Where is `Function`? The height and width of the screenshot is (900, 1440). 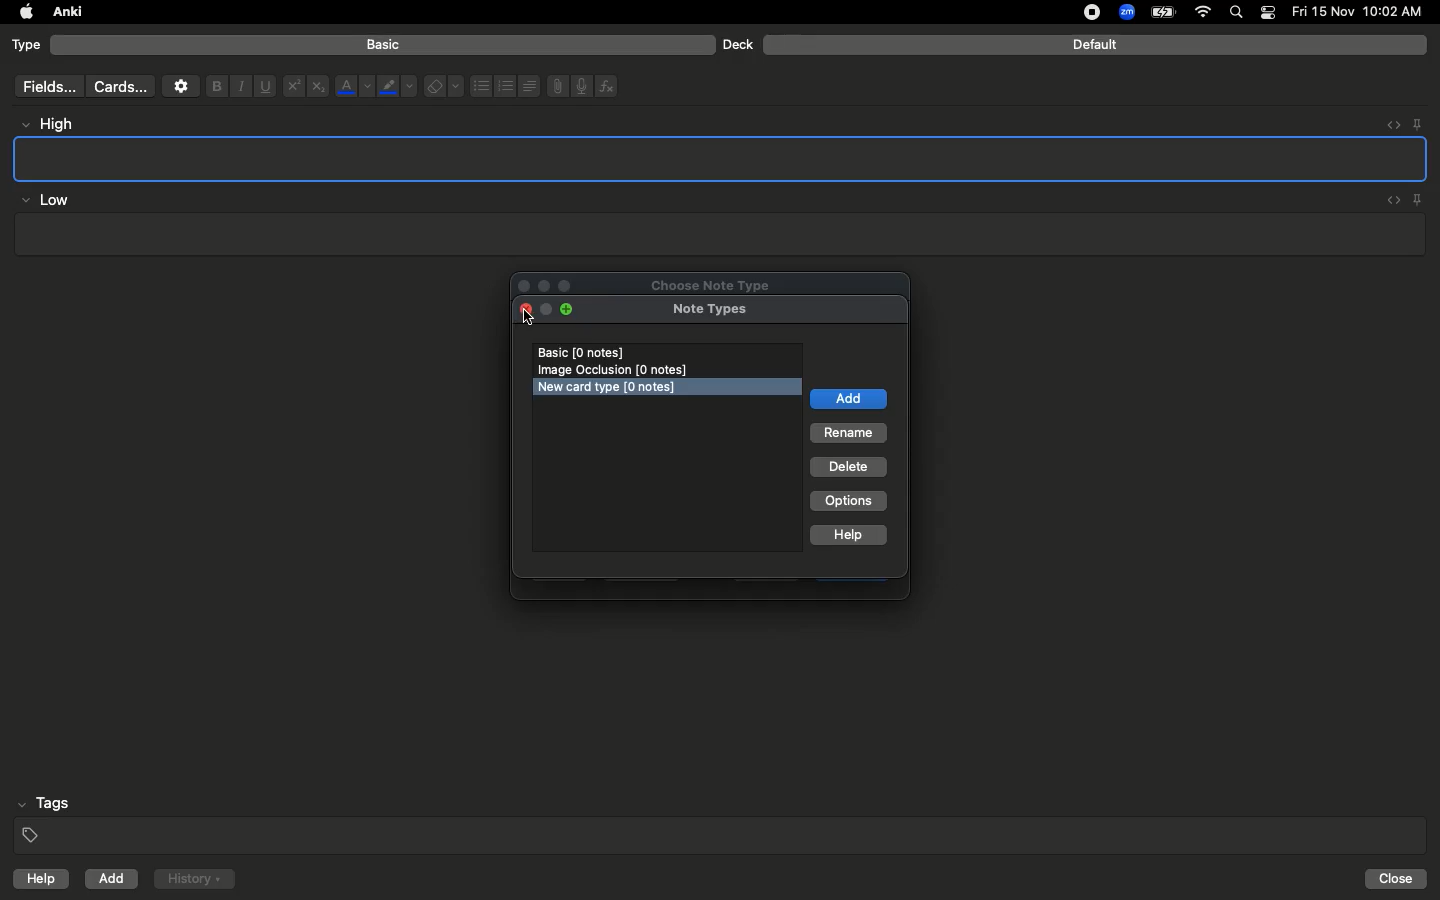
Function is located at coordinates (608, 86).